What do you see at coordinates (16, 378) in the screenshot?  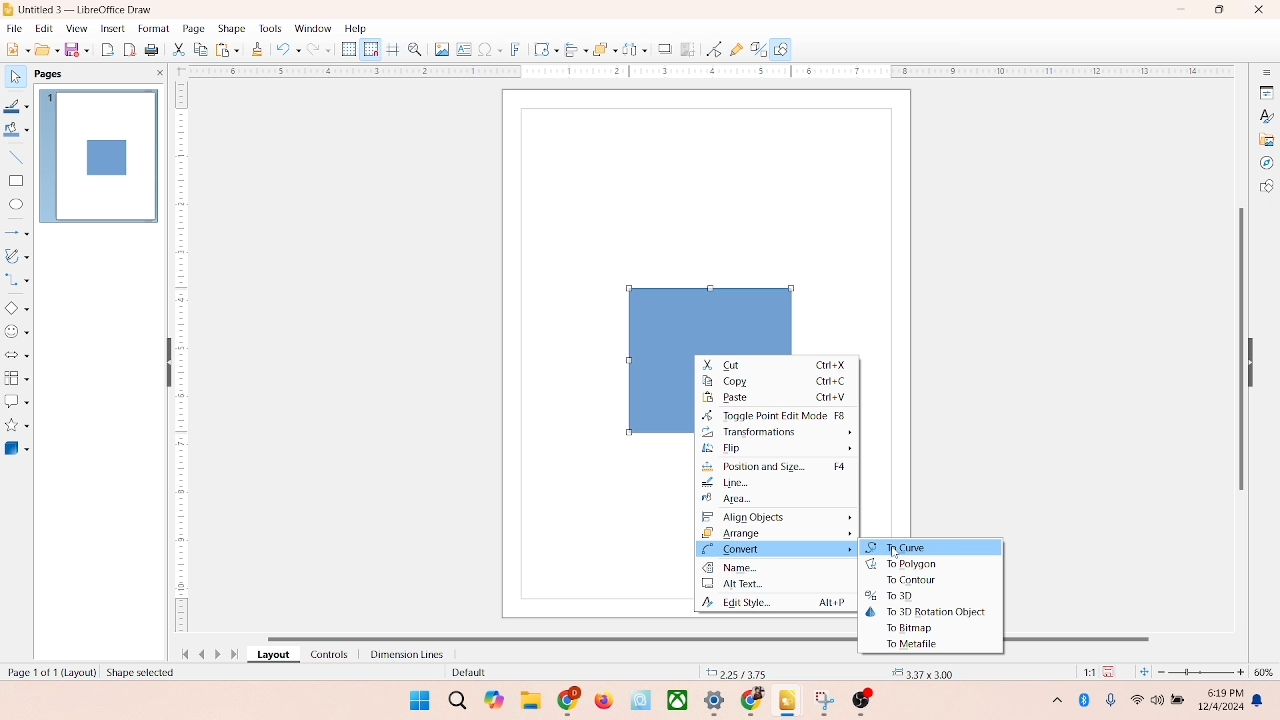 I see `flowchart` at bounding box center [16, 378].